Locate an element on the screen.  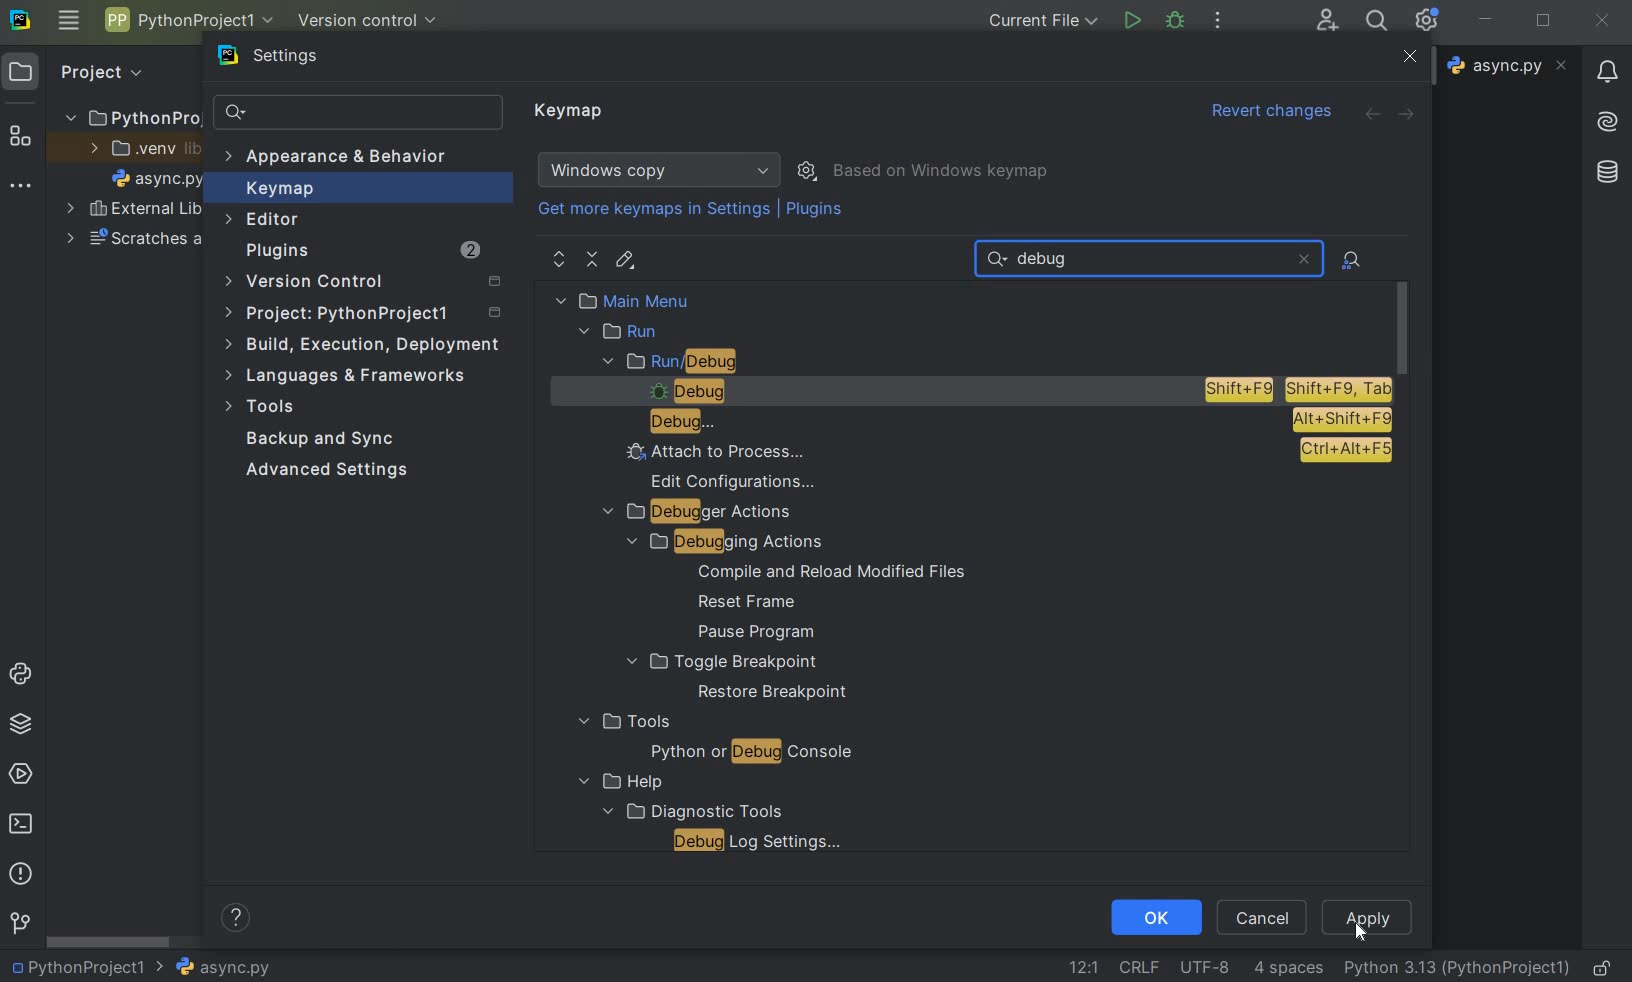
Revert changes is located at coordinates (1270, 109).